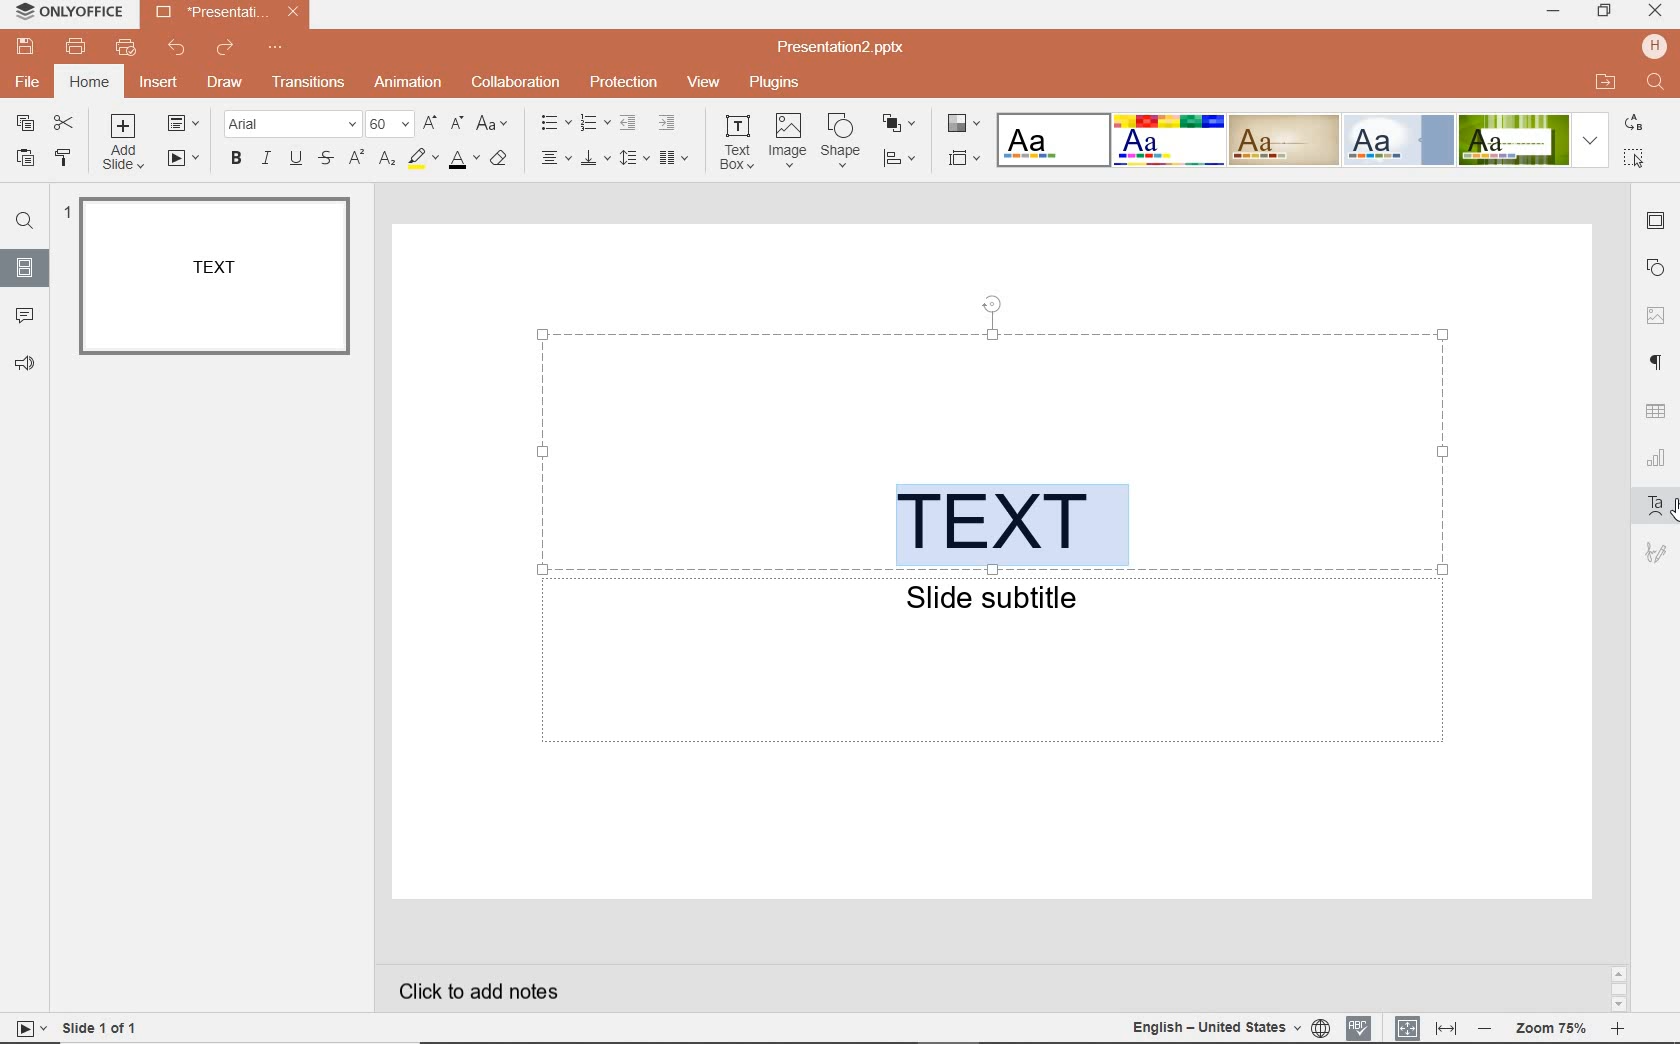 The image size is (1680, 1044). I want to click on IMAGE SETTINGS, so click(1658, 312).